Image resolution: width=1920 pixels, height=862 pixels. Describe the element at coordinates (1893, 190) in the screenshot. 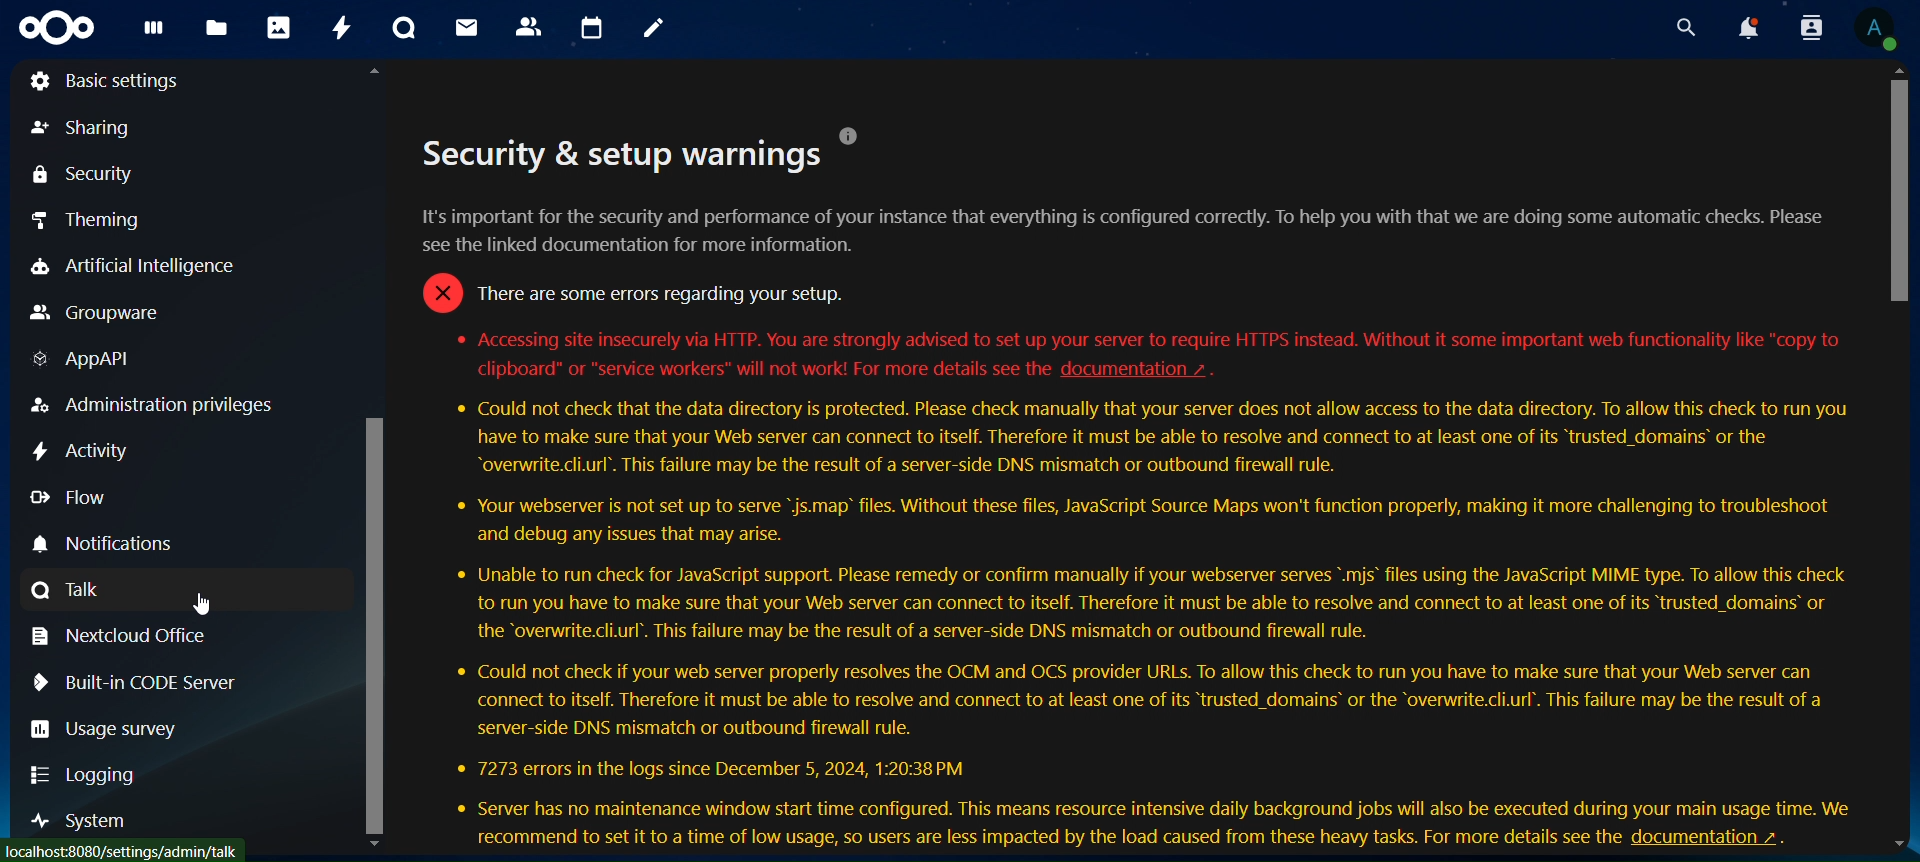

I see `scroll bar` at that location.